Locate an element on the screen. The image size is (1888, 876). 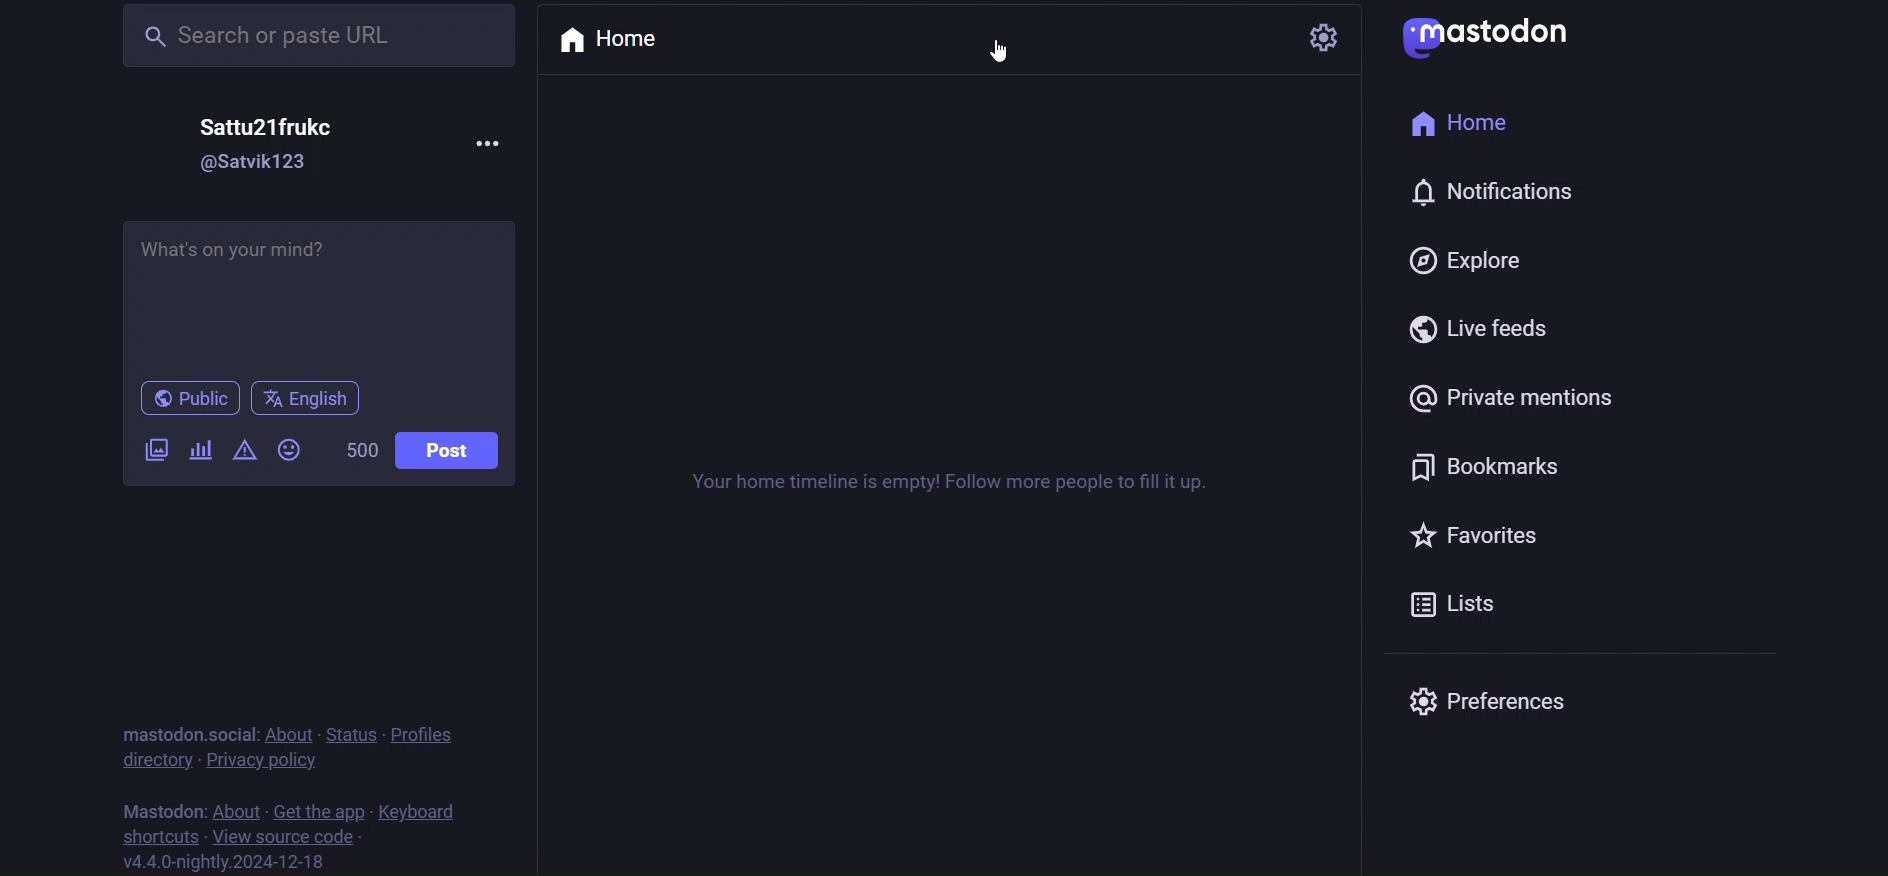
home is located at coordinates (617, 39).